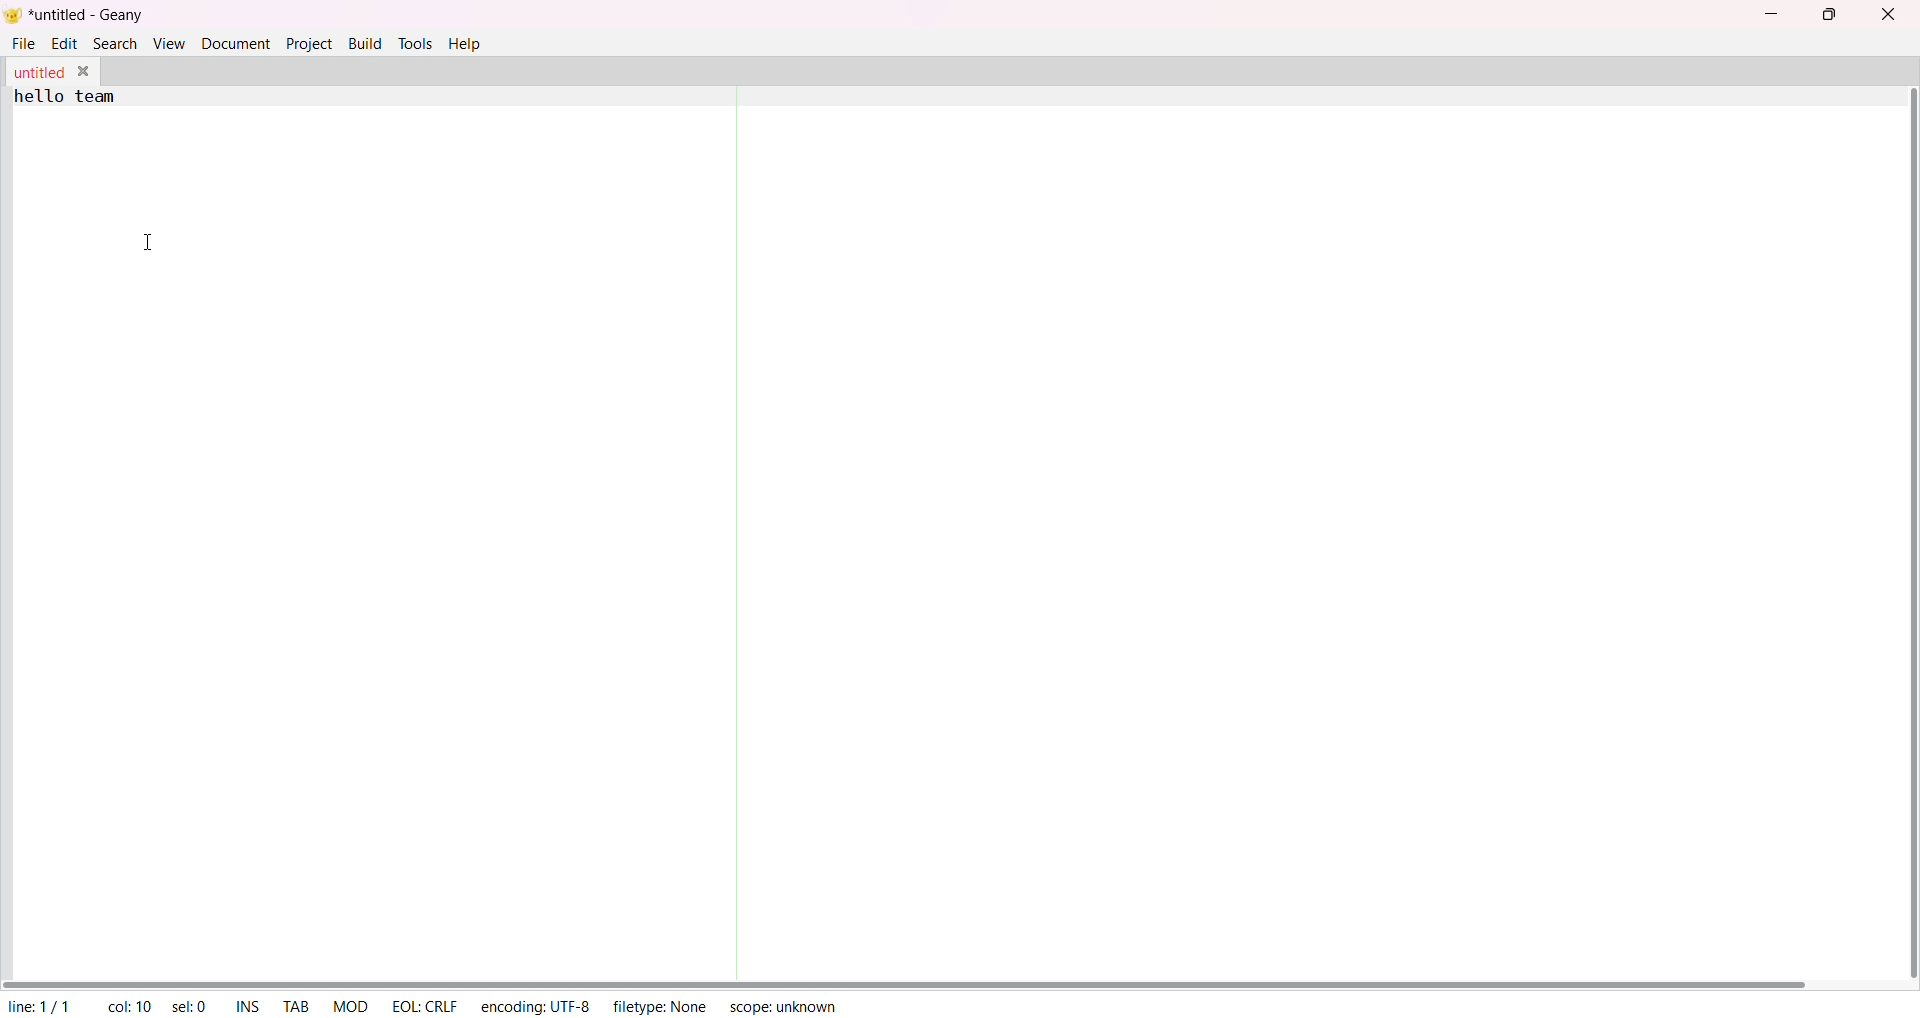 The image size is (1920, 1018). I want to click on help, so click(466, 43).